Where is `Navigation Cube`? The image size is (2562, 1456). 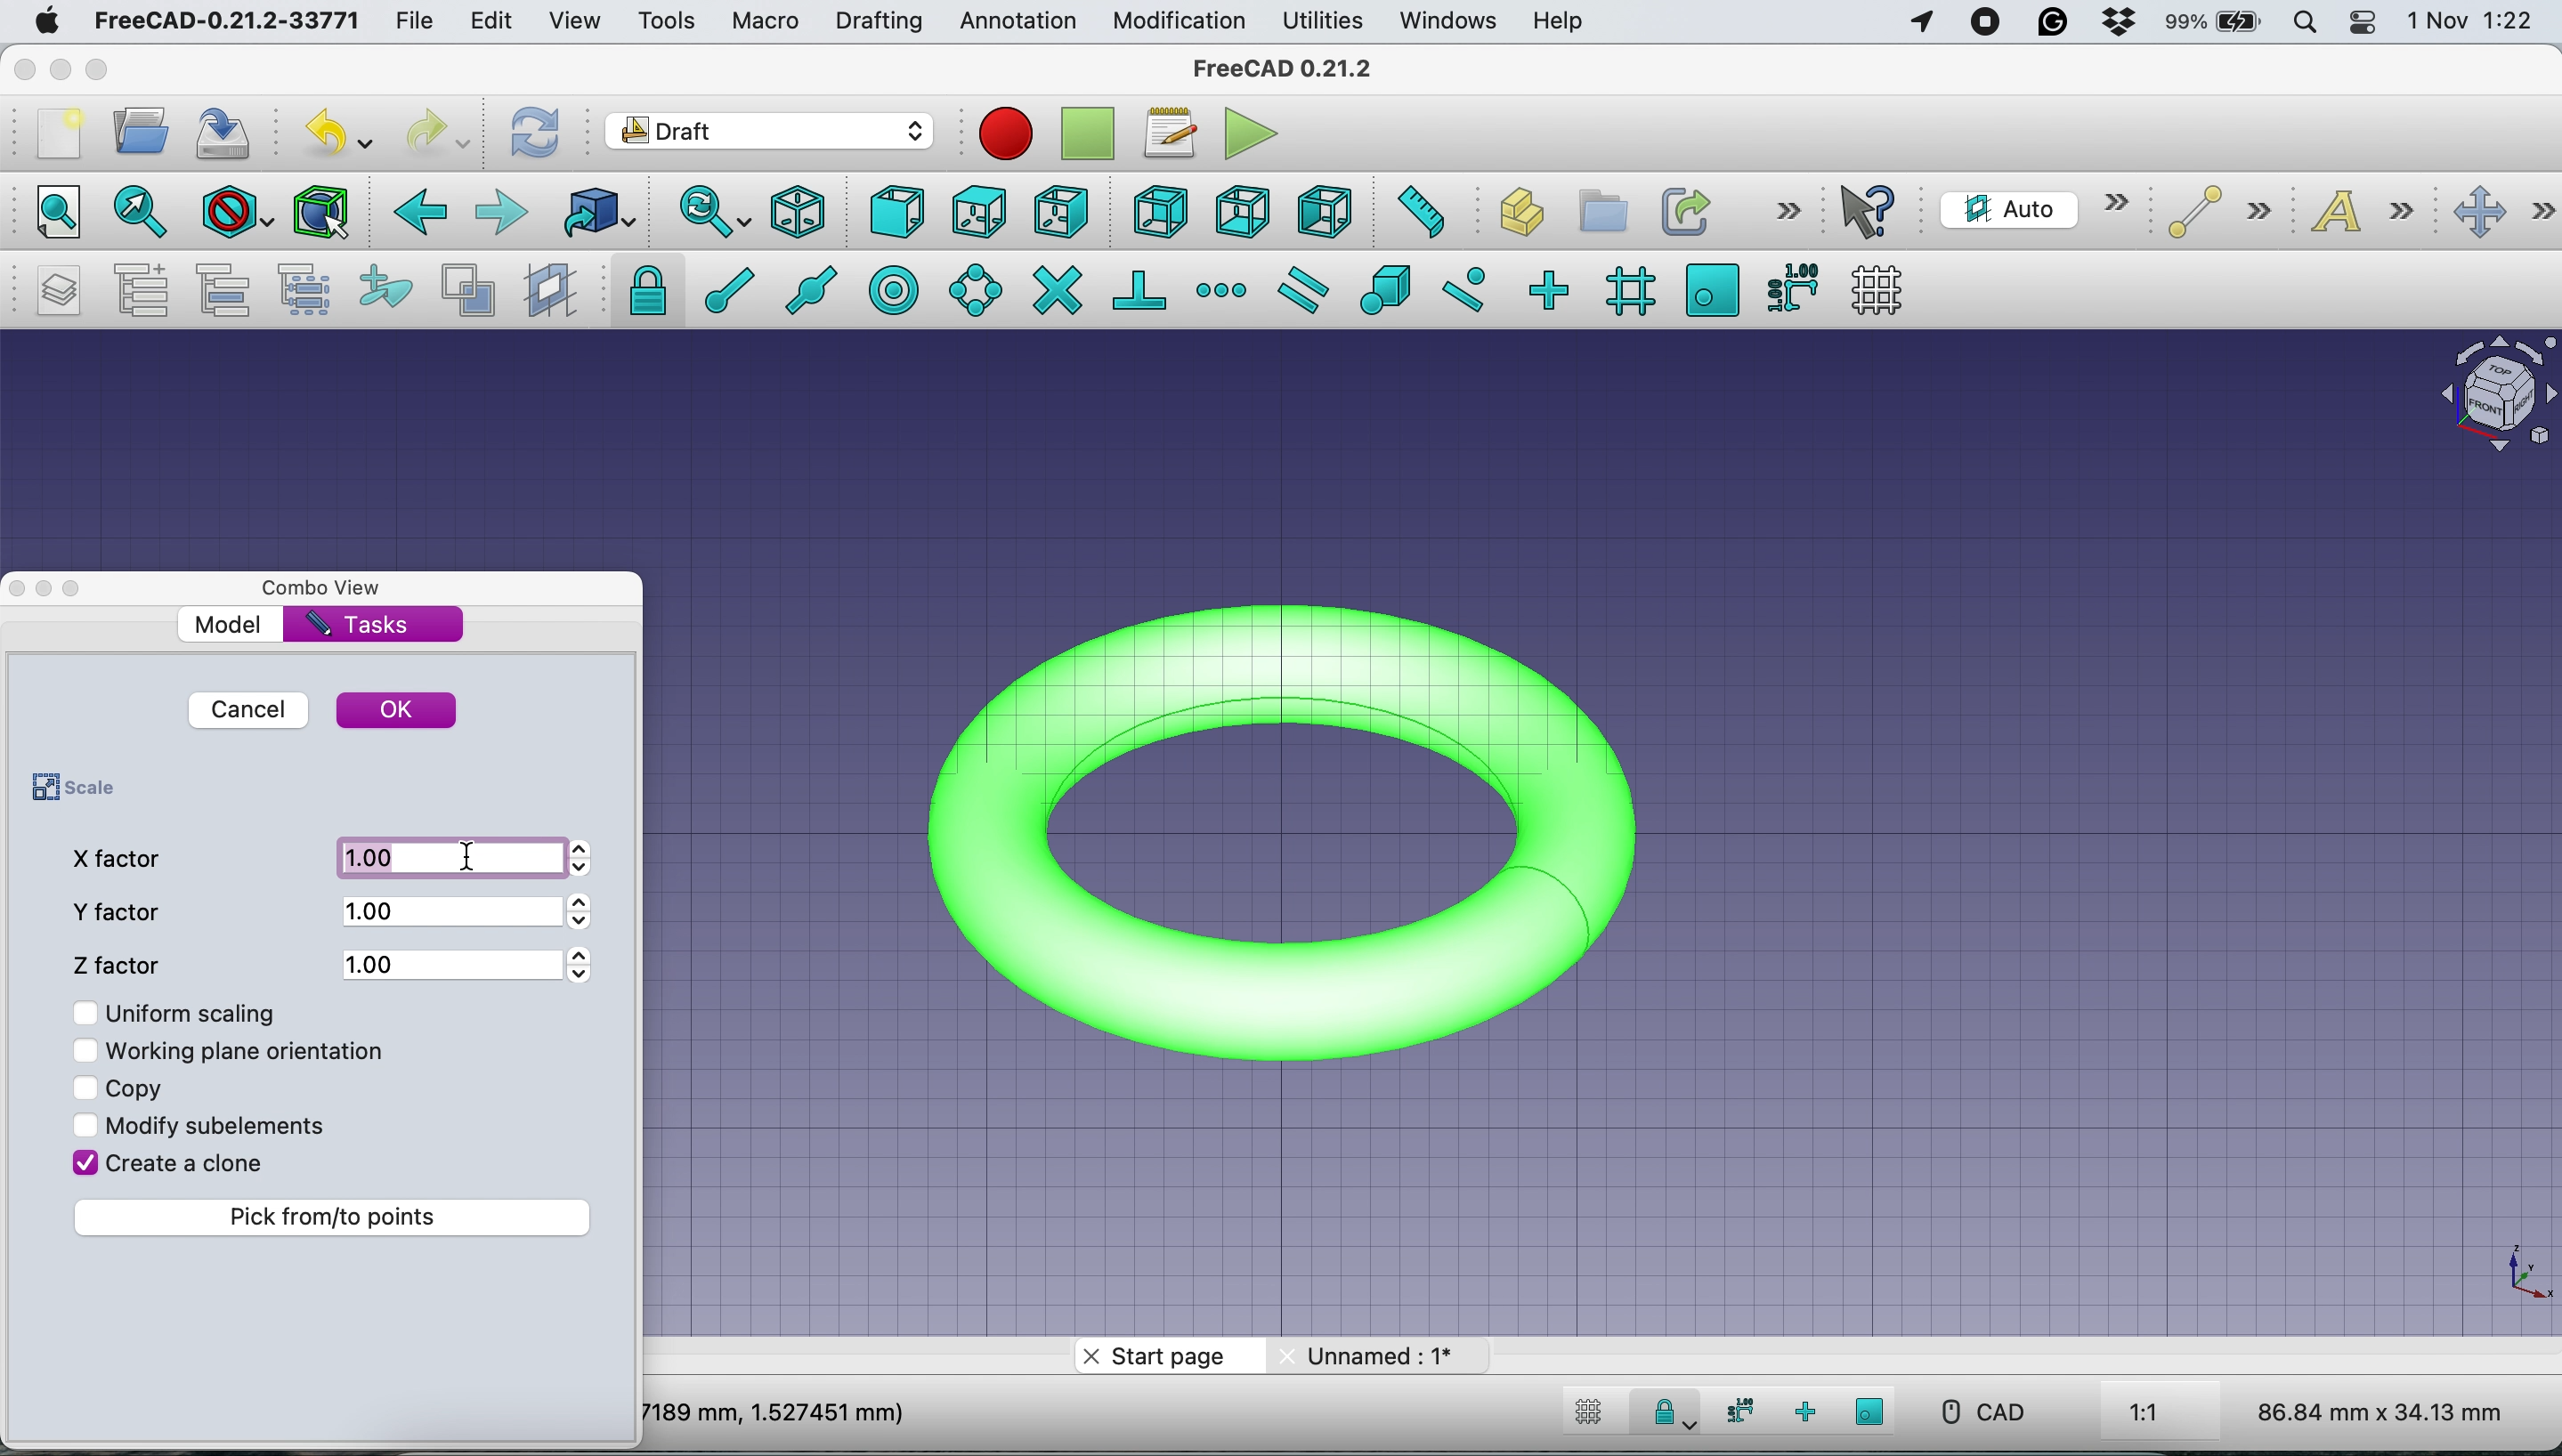
Navigation Cube is located at coordinates (2488, 394).